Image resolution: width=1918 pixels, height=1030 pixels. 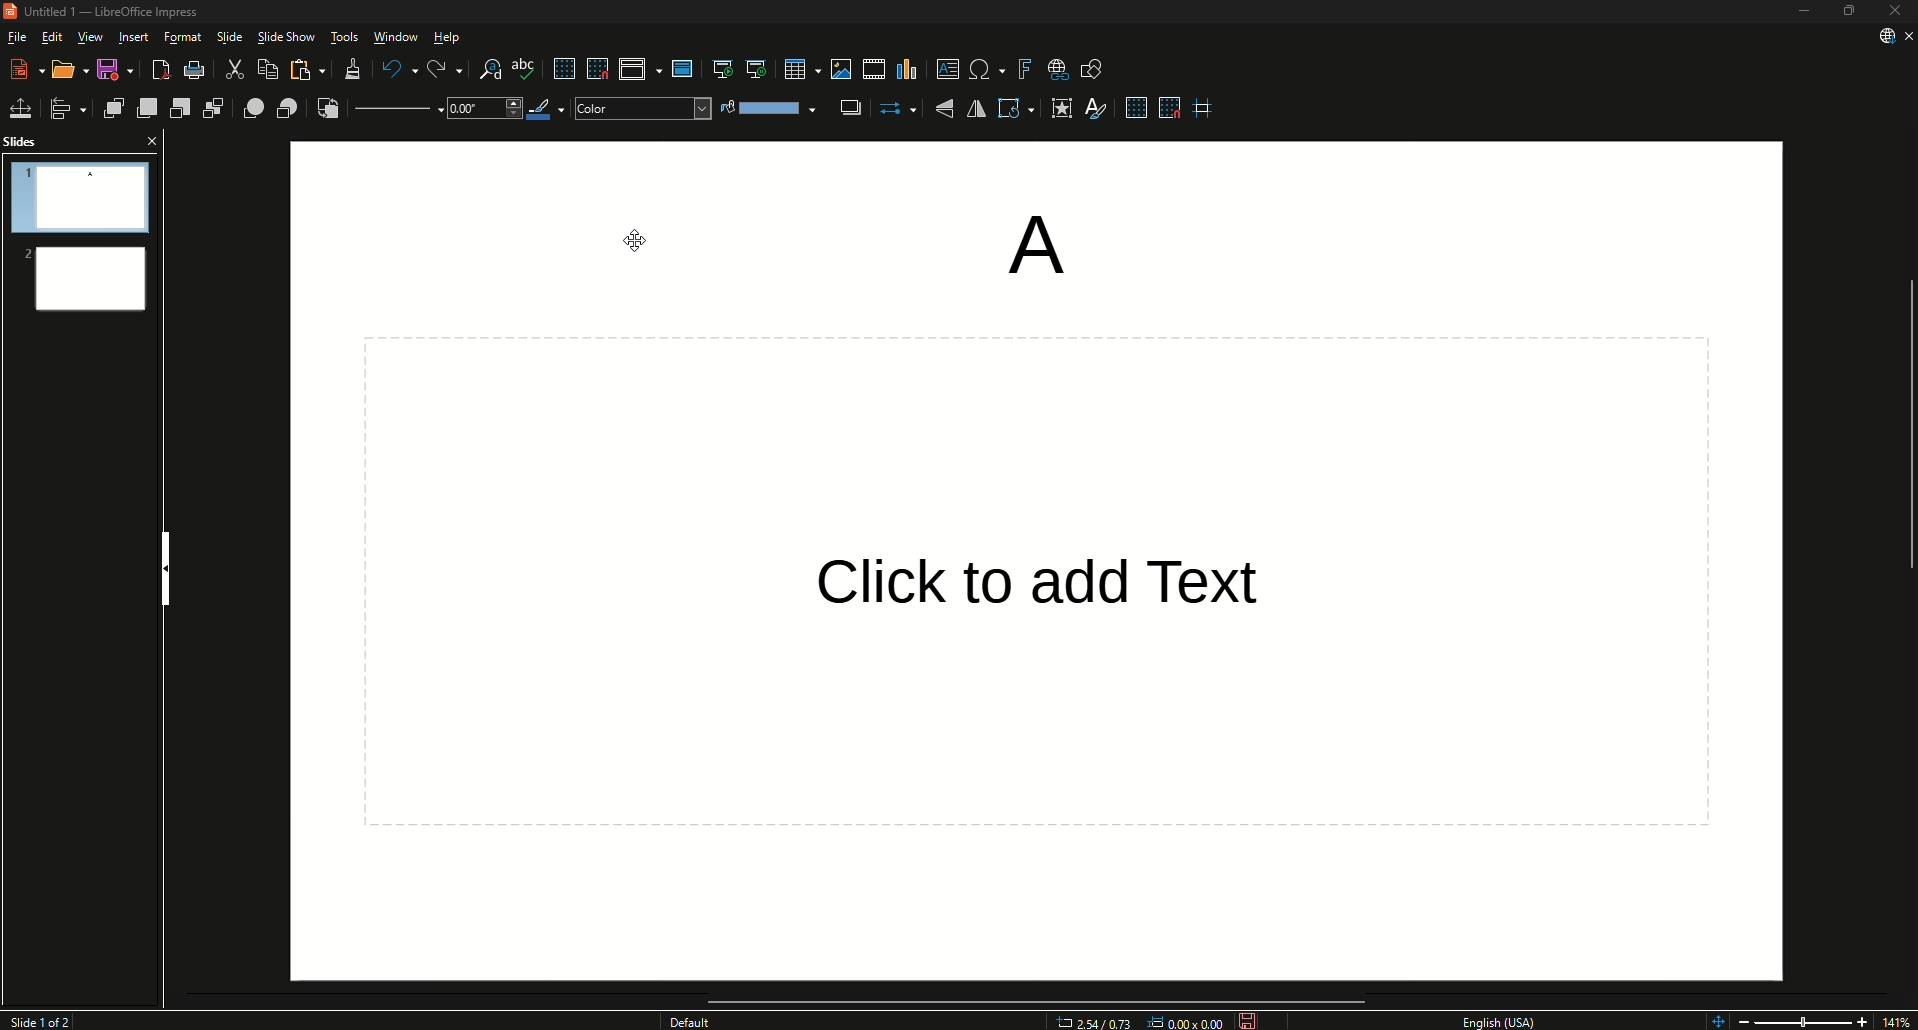 What do you see at coordinates (160, 70) in the screenshot?
I see `Export Directly as PDF` at bounding box center [160, 70].